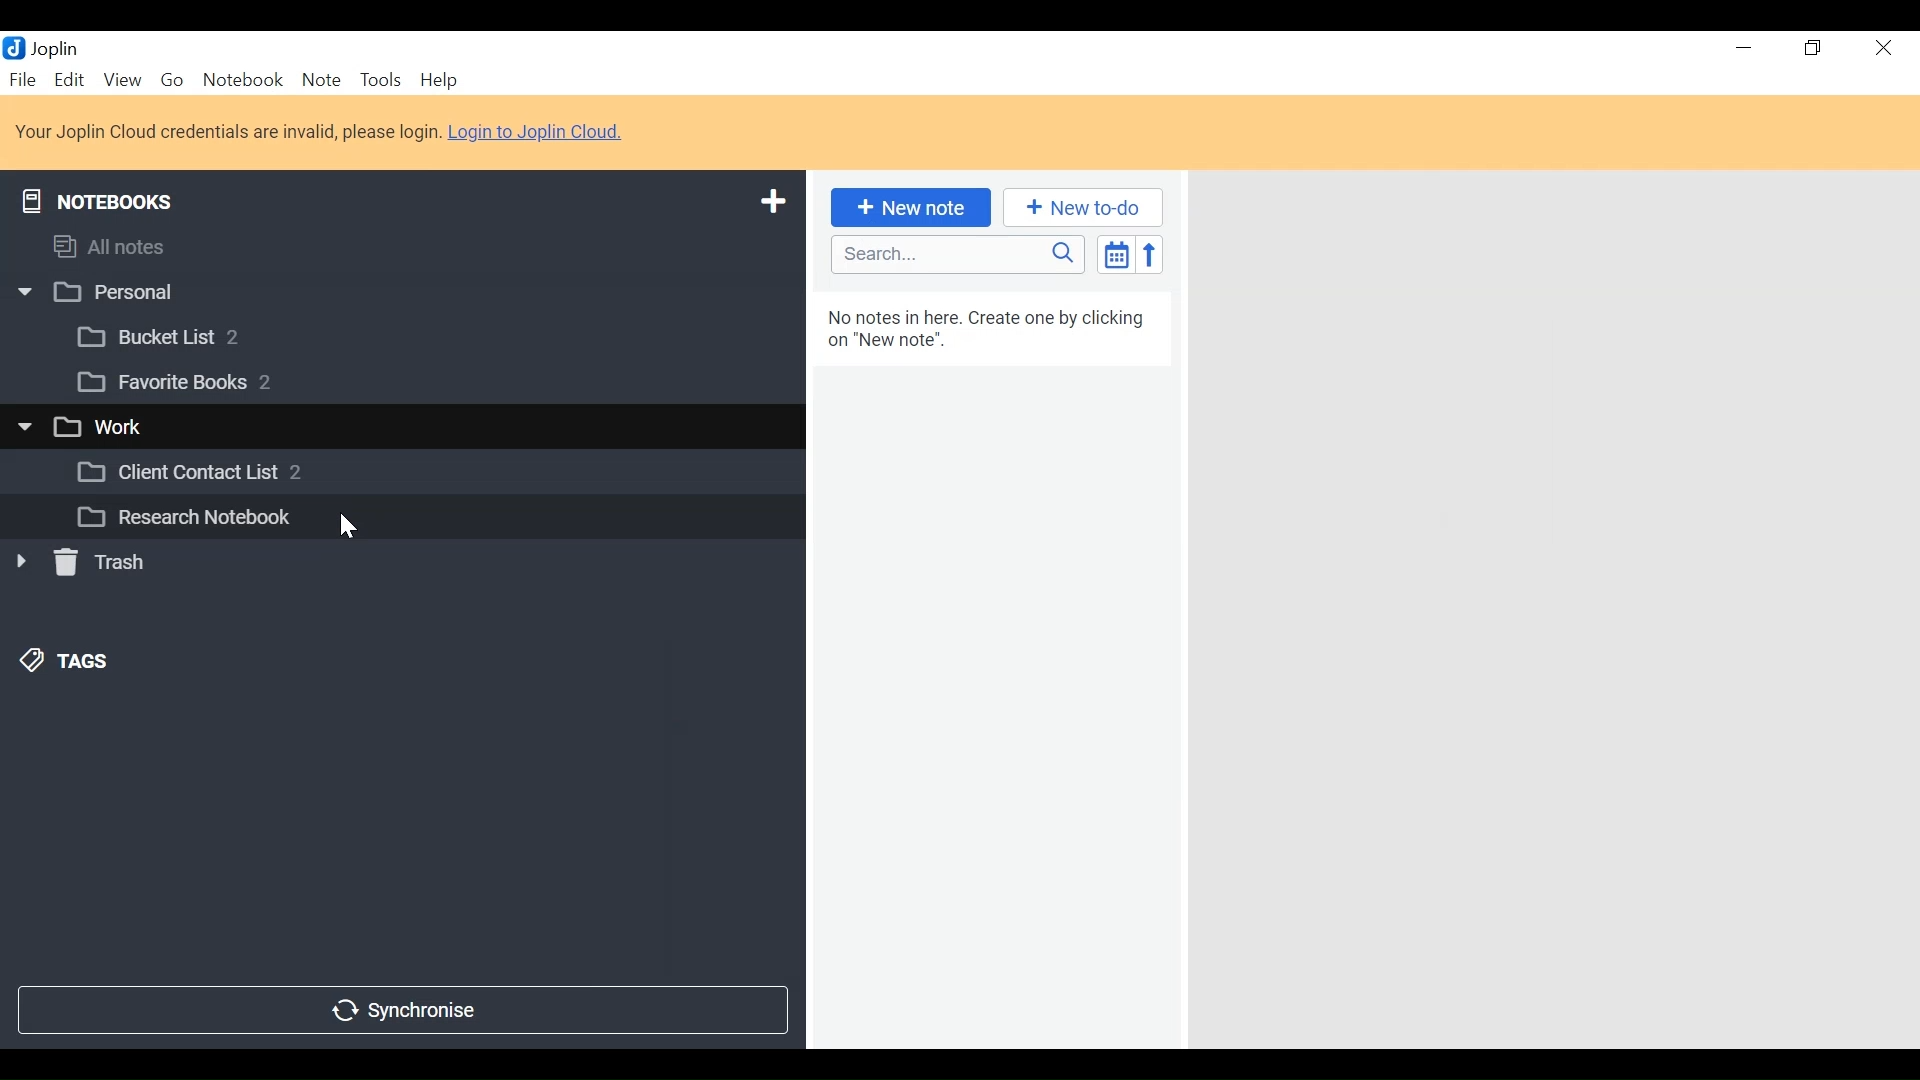 This screenshot has height=1080, width=1920. I want to click on Synchronize, so click(401, 1008).